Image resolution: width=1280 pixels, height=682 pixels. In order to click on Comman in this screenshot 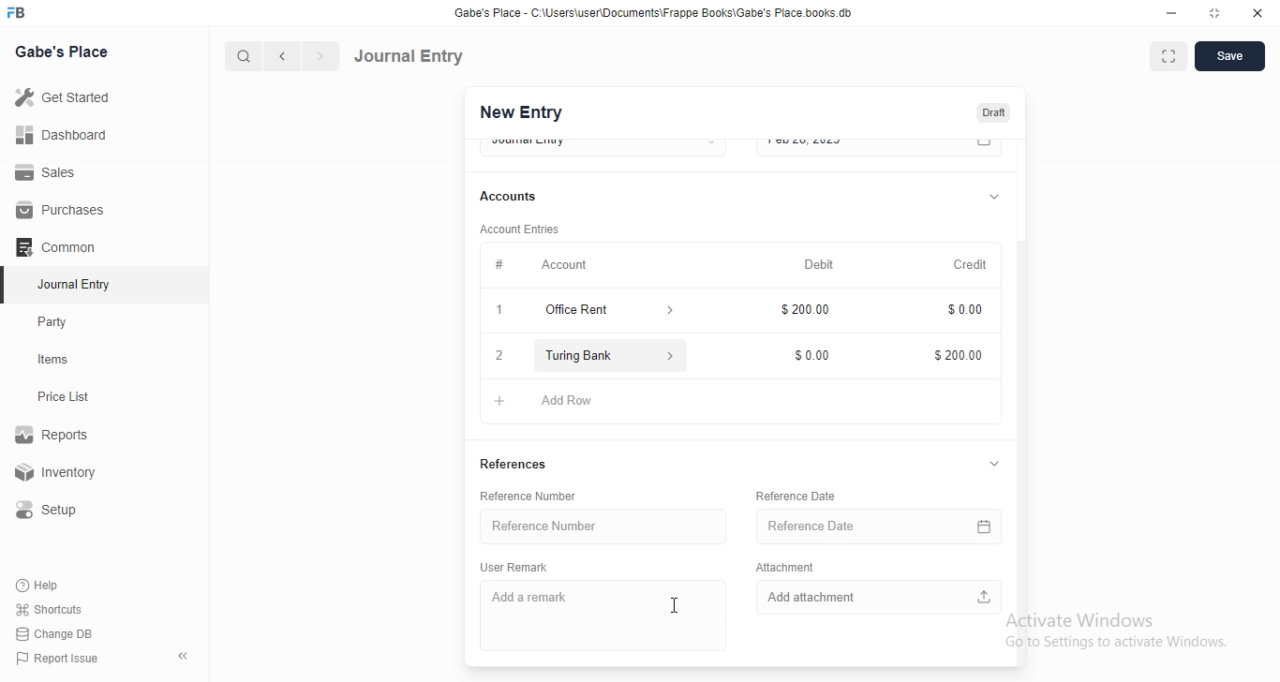, I will do `click(49, 247)`.